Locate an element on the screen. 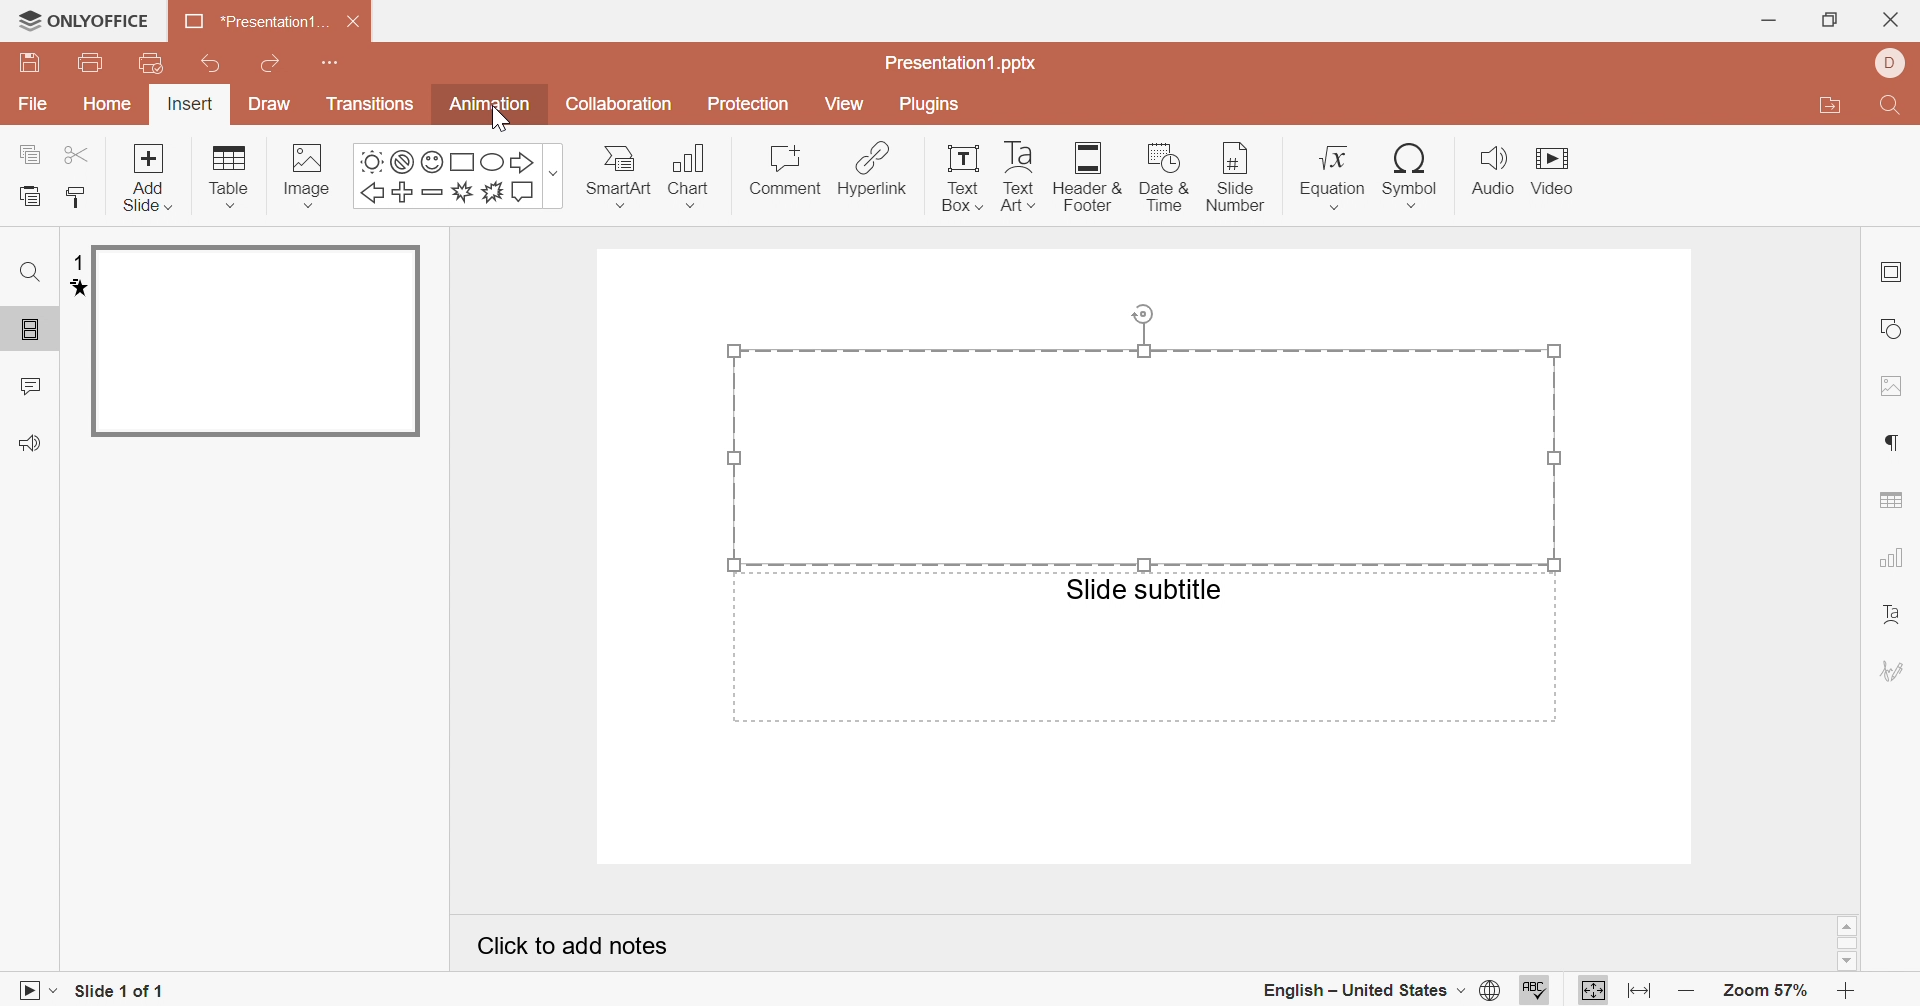  minimize is located at coordinates (1770, 21).